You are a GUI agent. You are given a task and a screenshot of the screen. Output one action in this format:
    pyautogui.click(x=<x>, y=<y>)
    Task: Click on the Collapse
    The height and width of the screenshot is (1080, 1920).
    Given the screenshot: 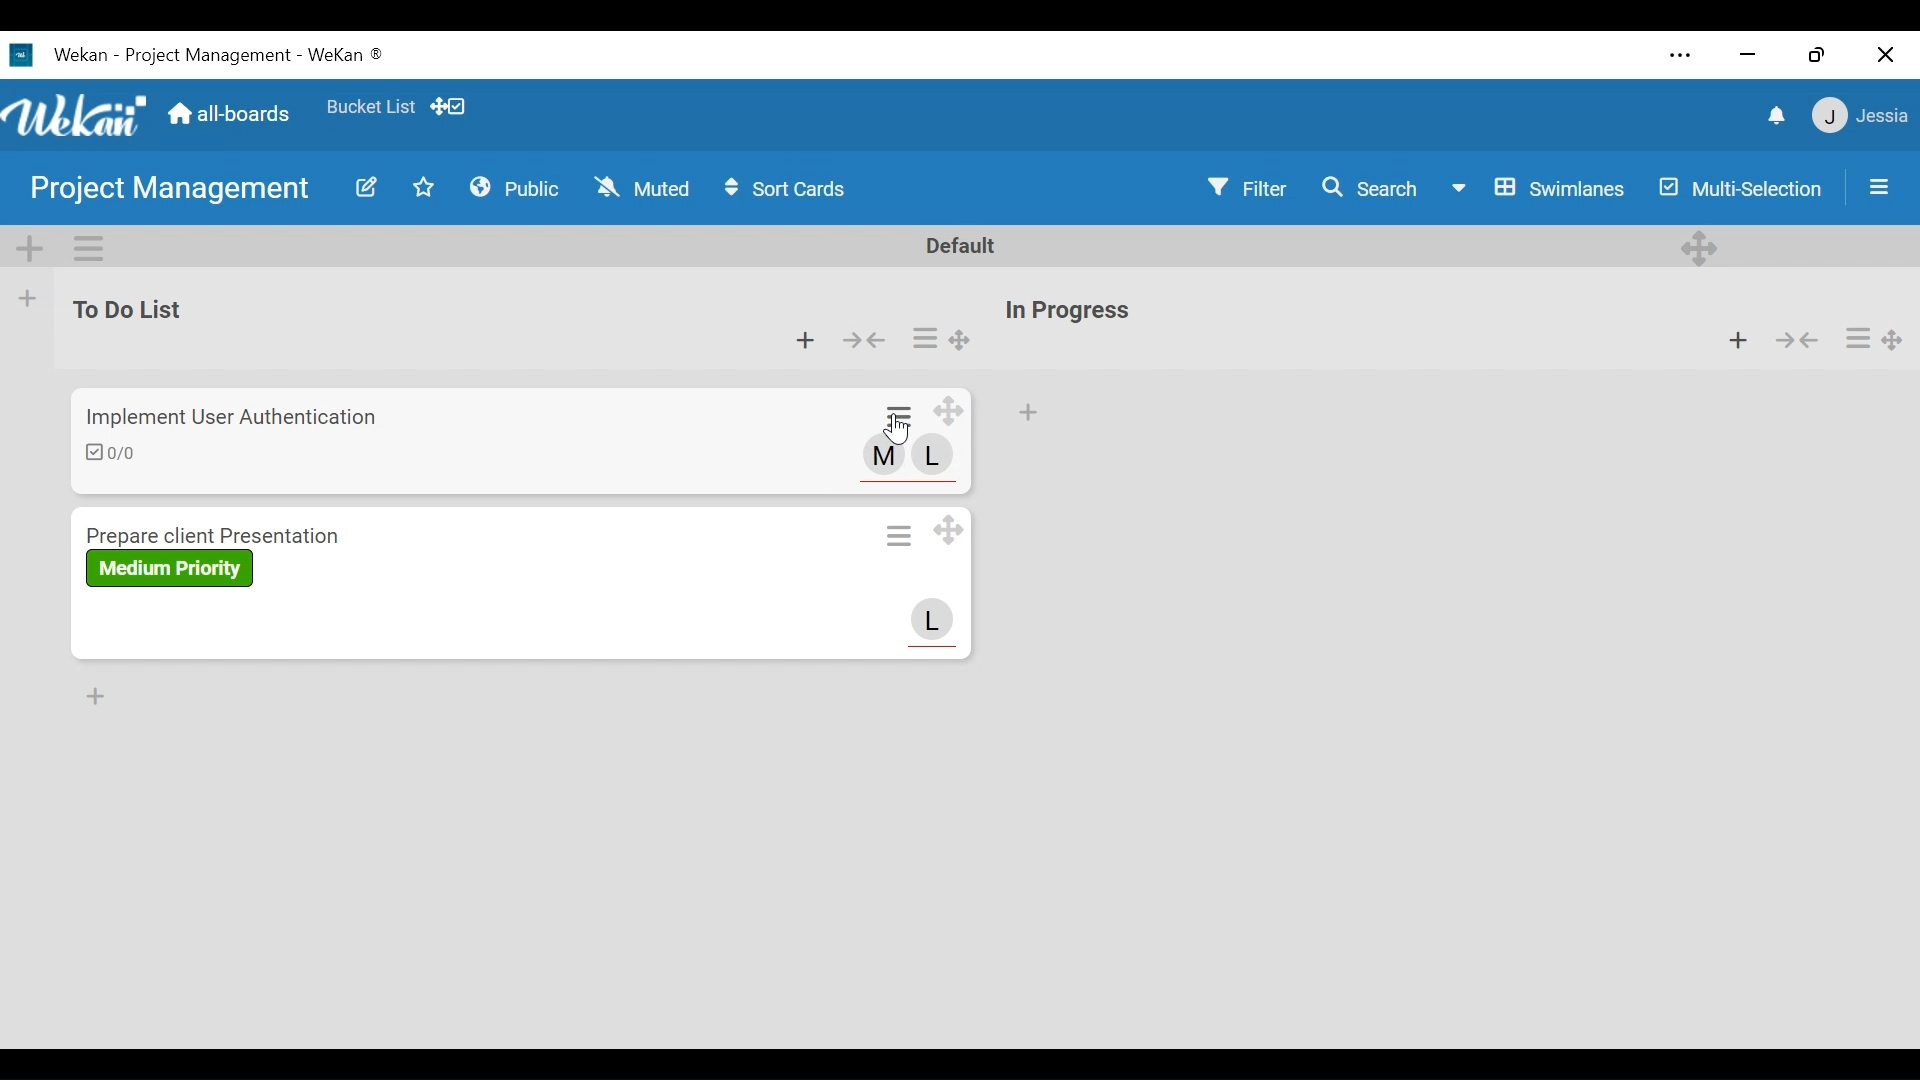 What is the action you would take?
    pyautogui.click(x=863, y=342)
    